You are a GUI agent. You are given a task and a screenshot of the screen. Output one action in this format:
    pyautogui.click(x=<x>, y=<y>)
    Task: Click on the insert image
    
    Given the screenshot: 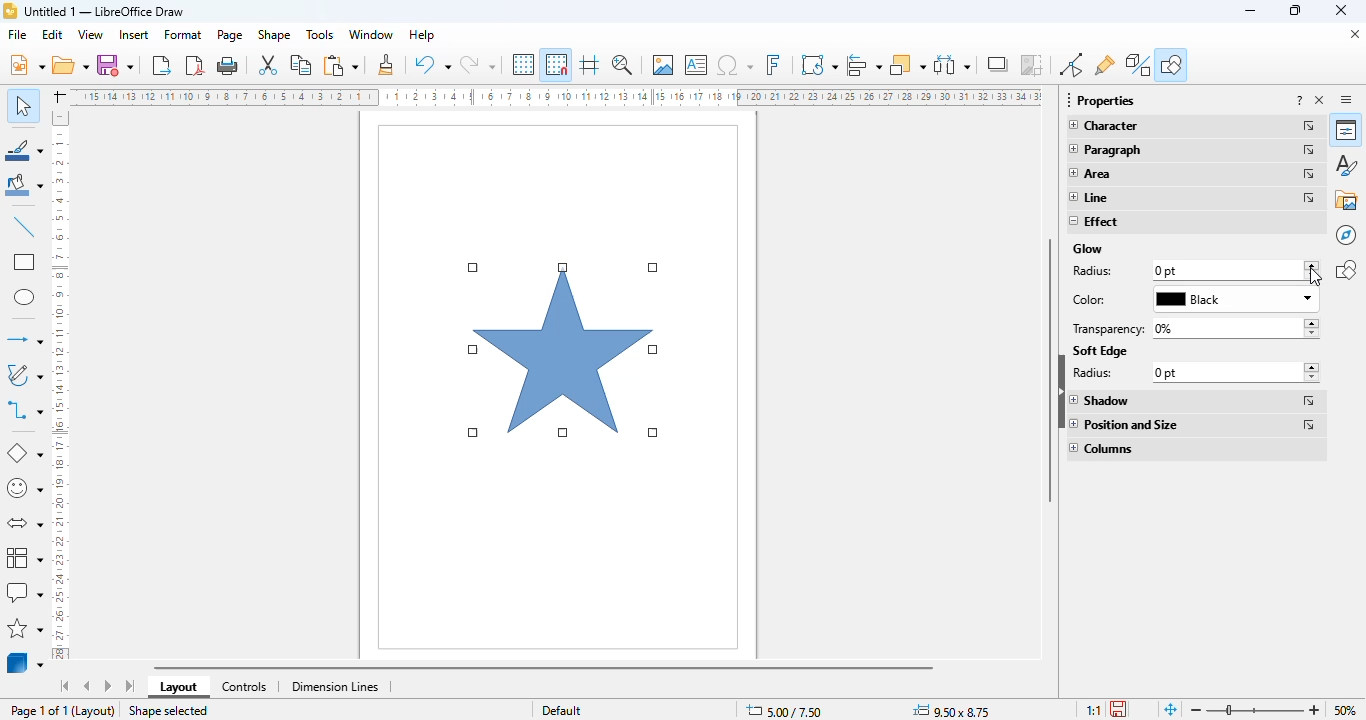 What is the action you would take?
    pyautogui.click(x=663, y=64)
    